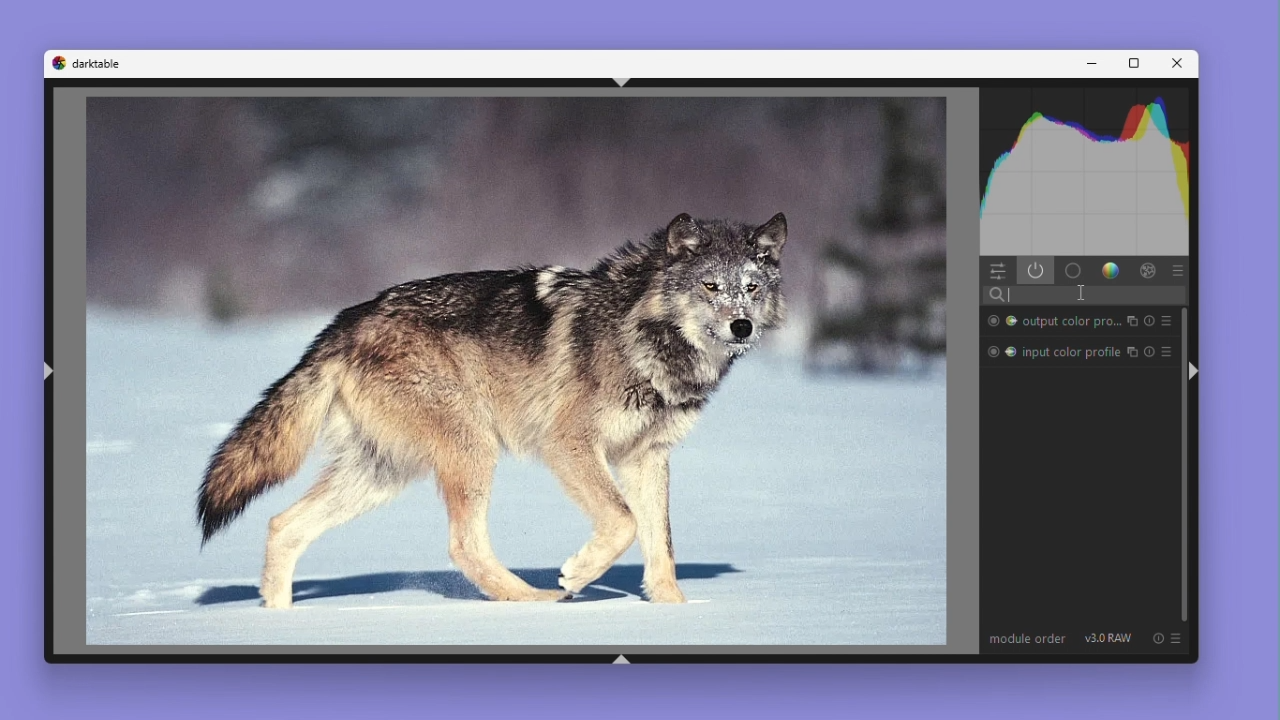 This screenshot has width=1280, height=720. I want to click on Image, so click(515, 373).